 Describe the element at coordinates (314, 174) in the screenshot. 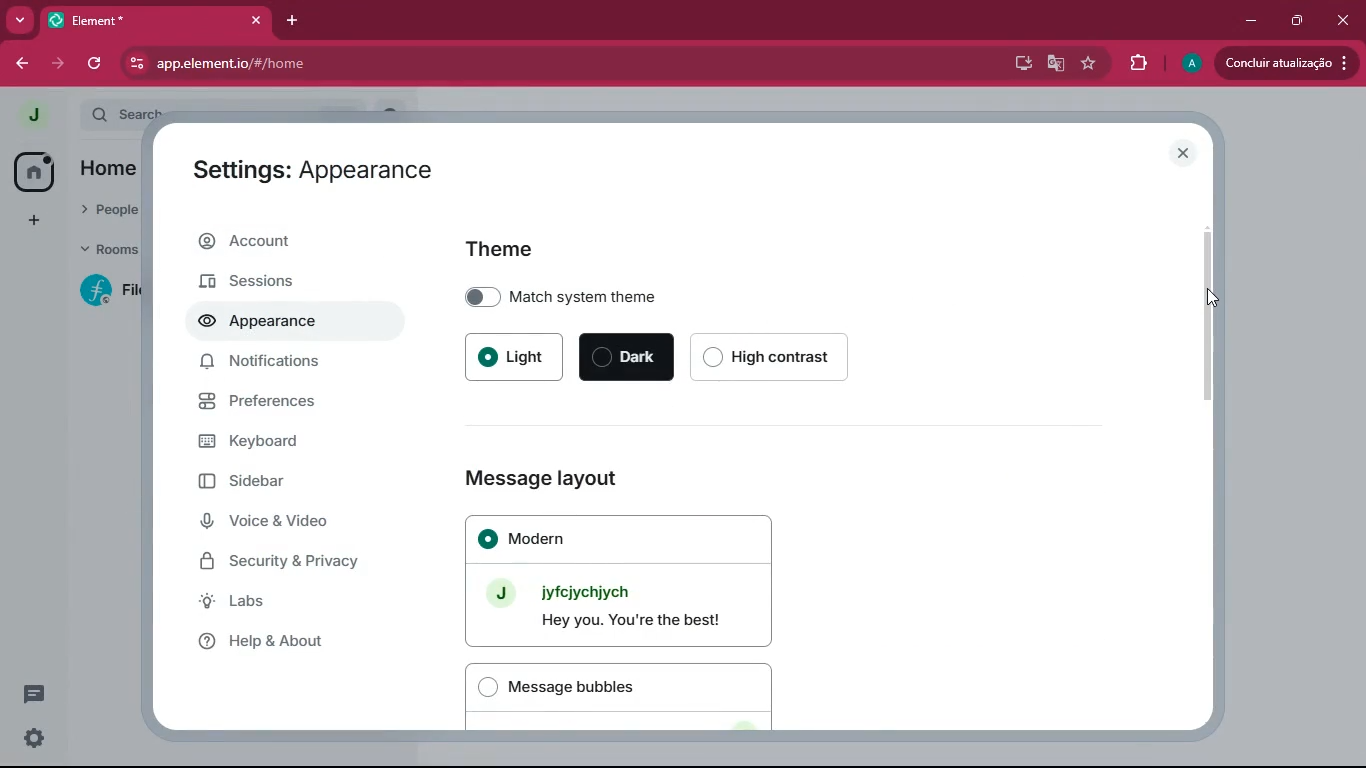

I see `Settings: Appearance` at that location.